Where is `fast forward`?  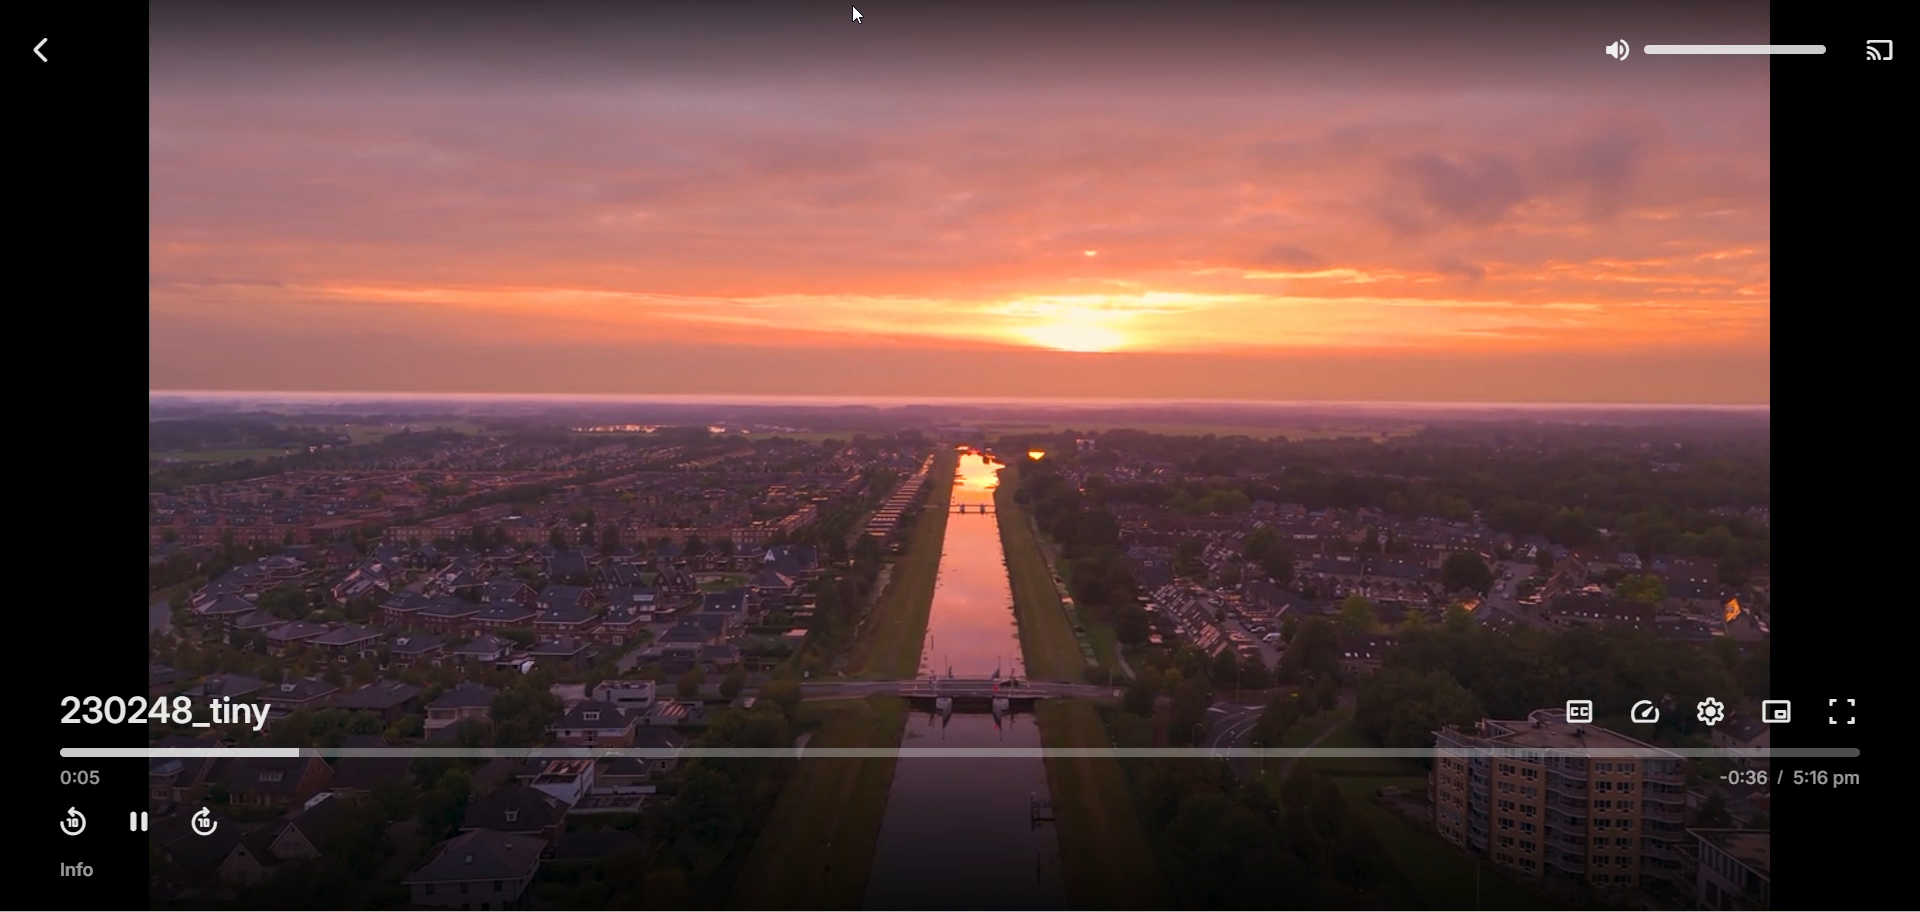
fast forward is located at coordinates (207, 822).